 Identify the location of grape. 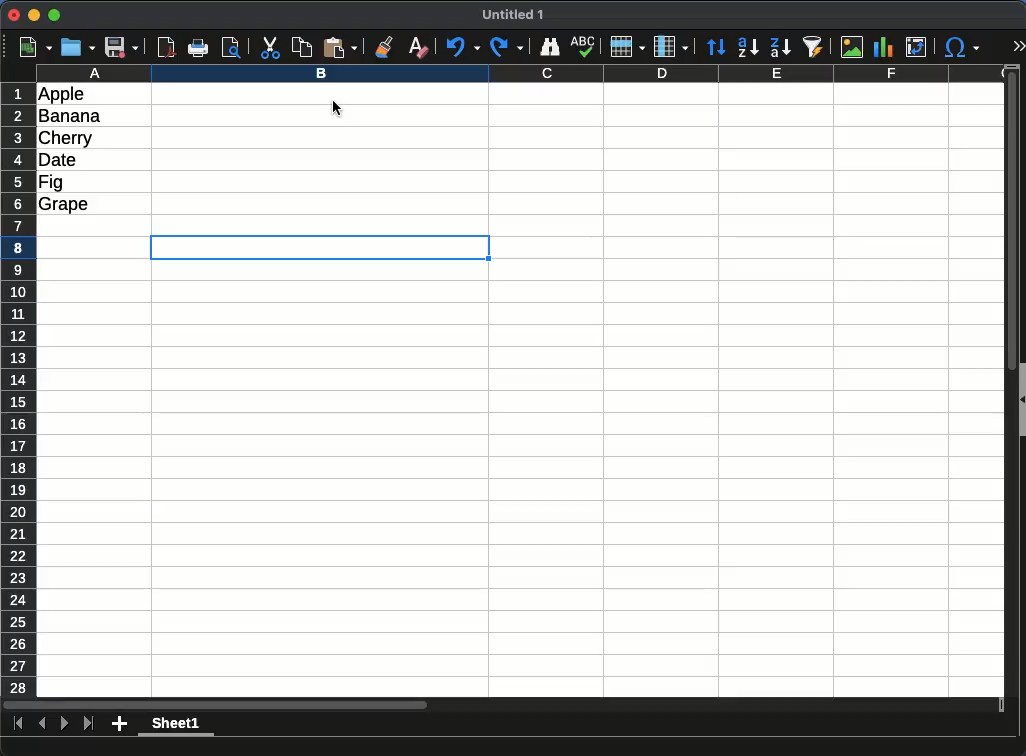
(64, 205).